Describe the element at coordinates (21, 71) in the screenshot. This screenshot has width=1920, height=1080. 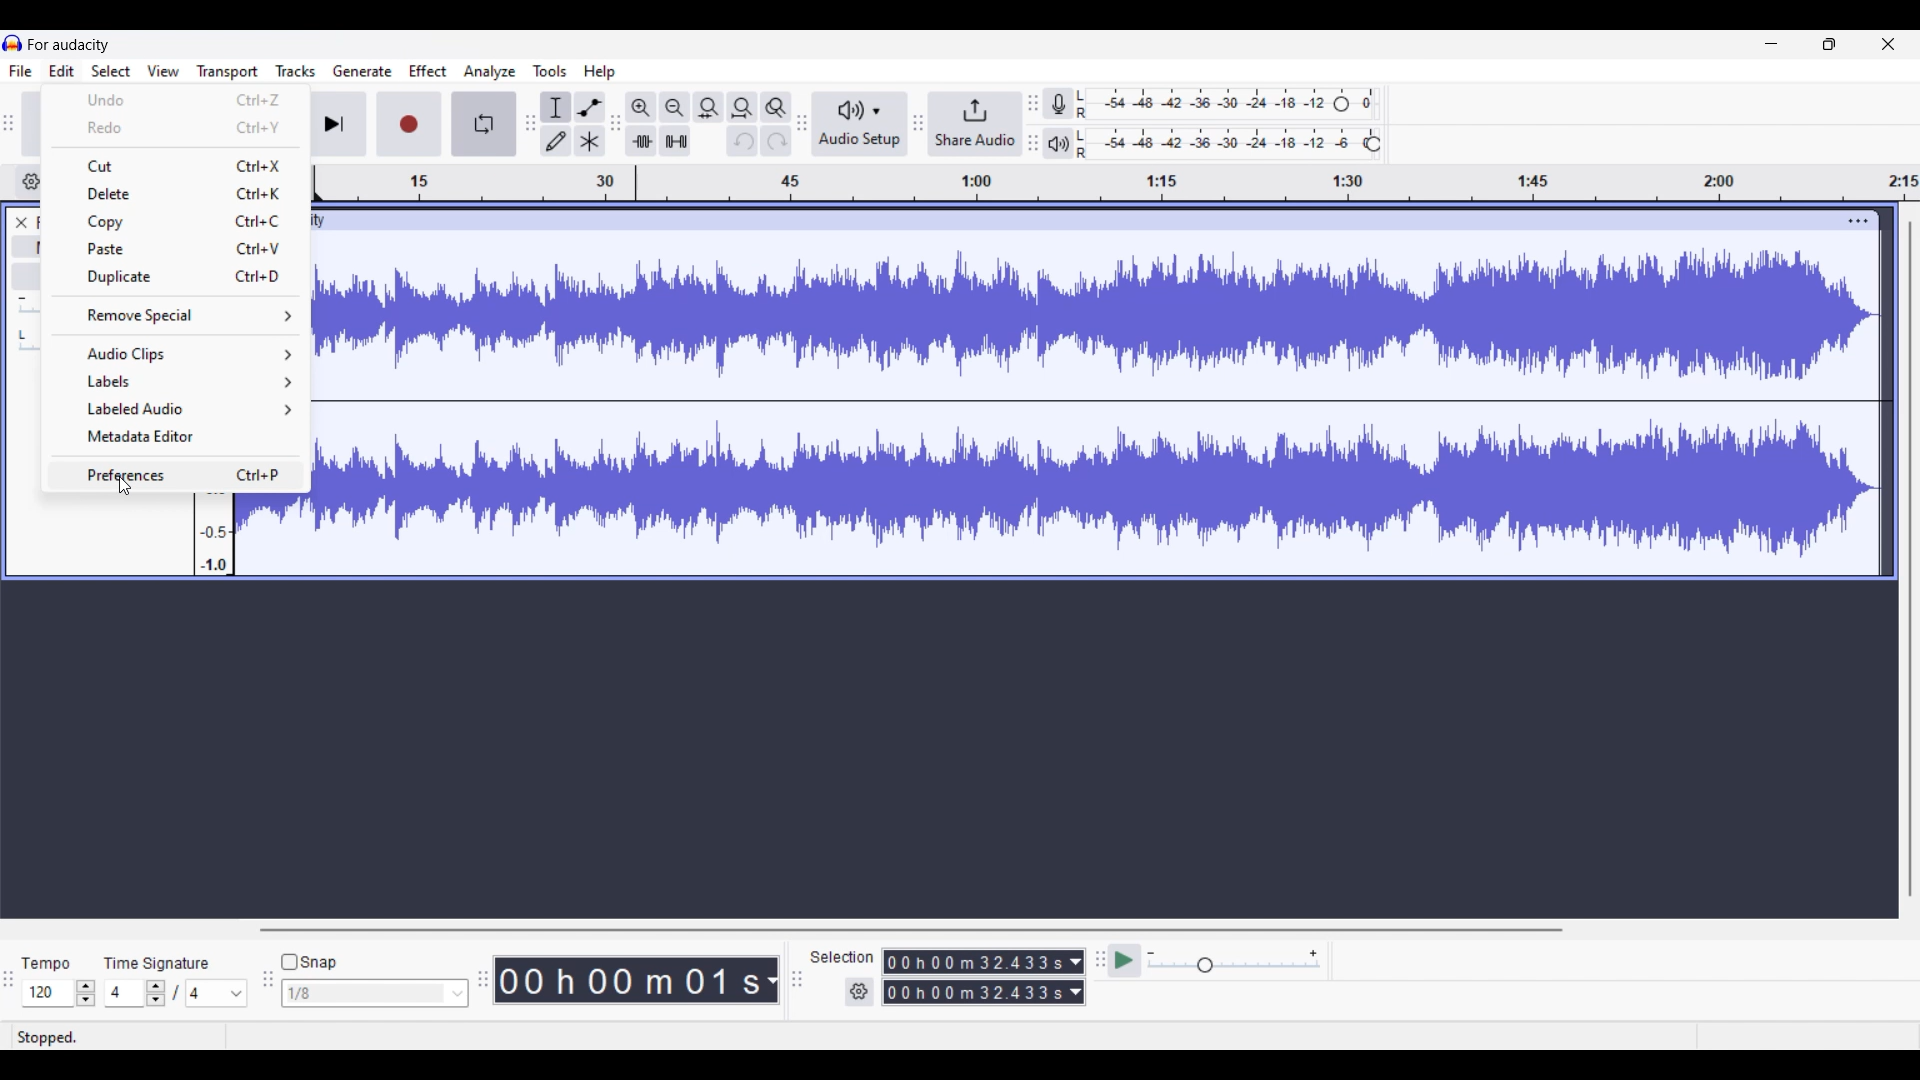
I see `File menu` at that location.